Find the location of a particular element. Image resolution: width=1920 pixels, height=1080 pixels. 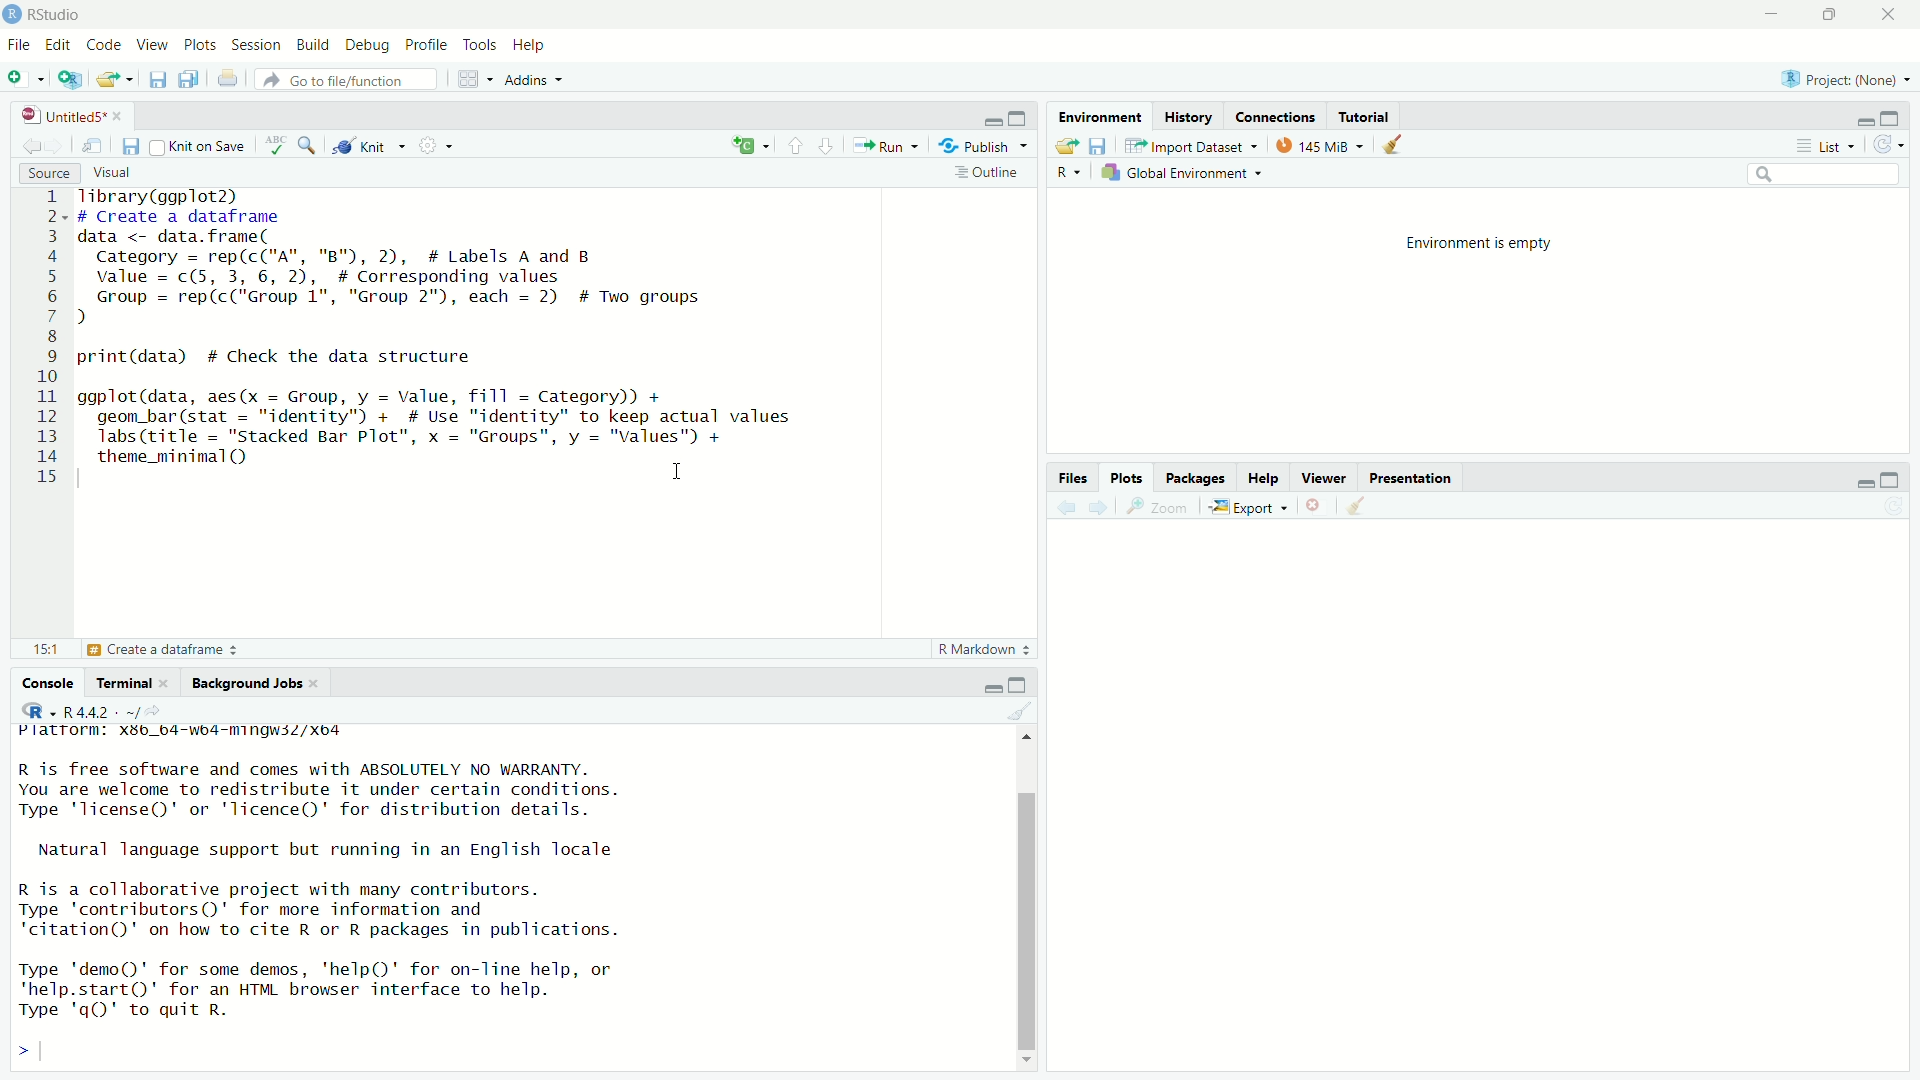

Go forward to the next source location (Ctrl + F10) is located at coordinates (1096, 505).